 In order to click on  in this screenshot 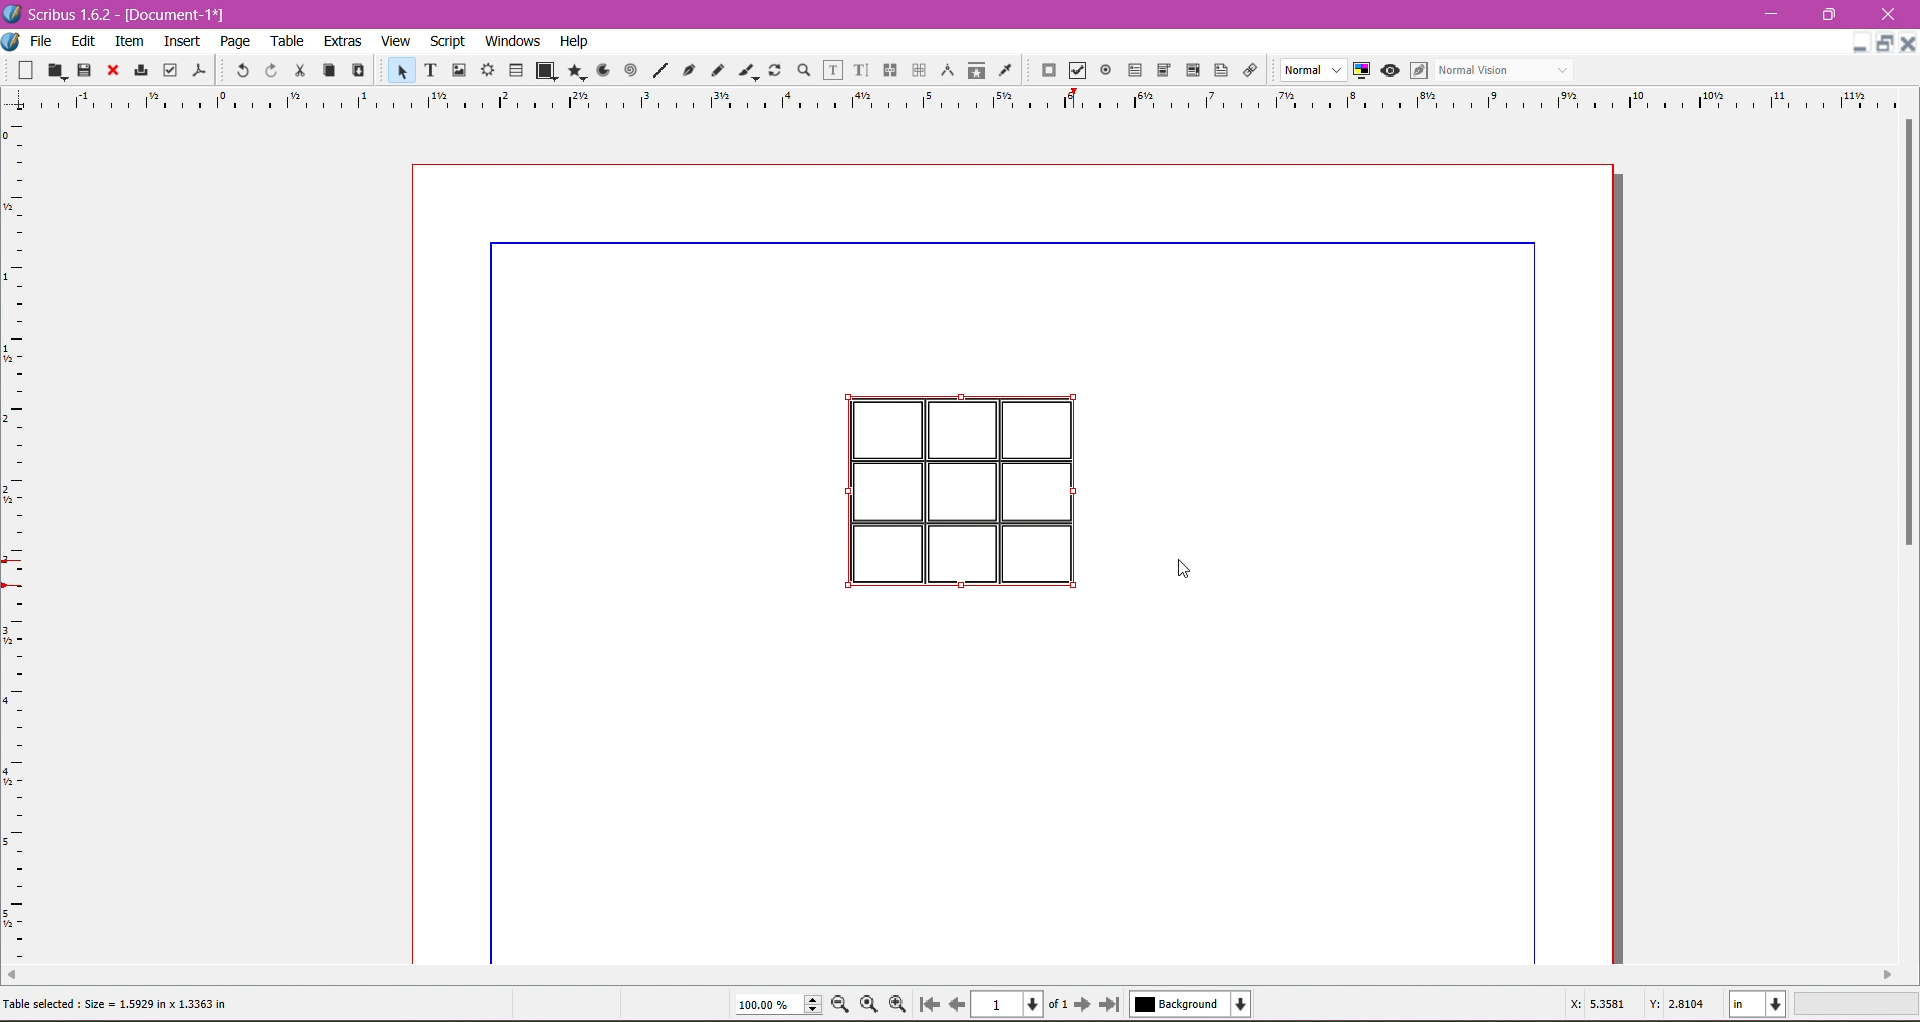, I will do `click(447, 40)`.